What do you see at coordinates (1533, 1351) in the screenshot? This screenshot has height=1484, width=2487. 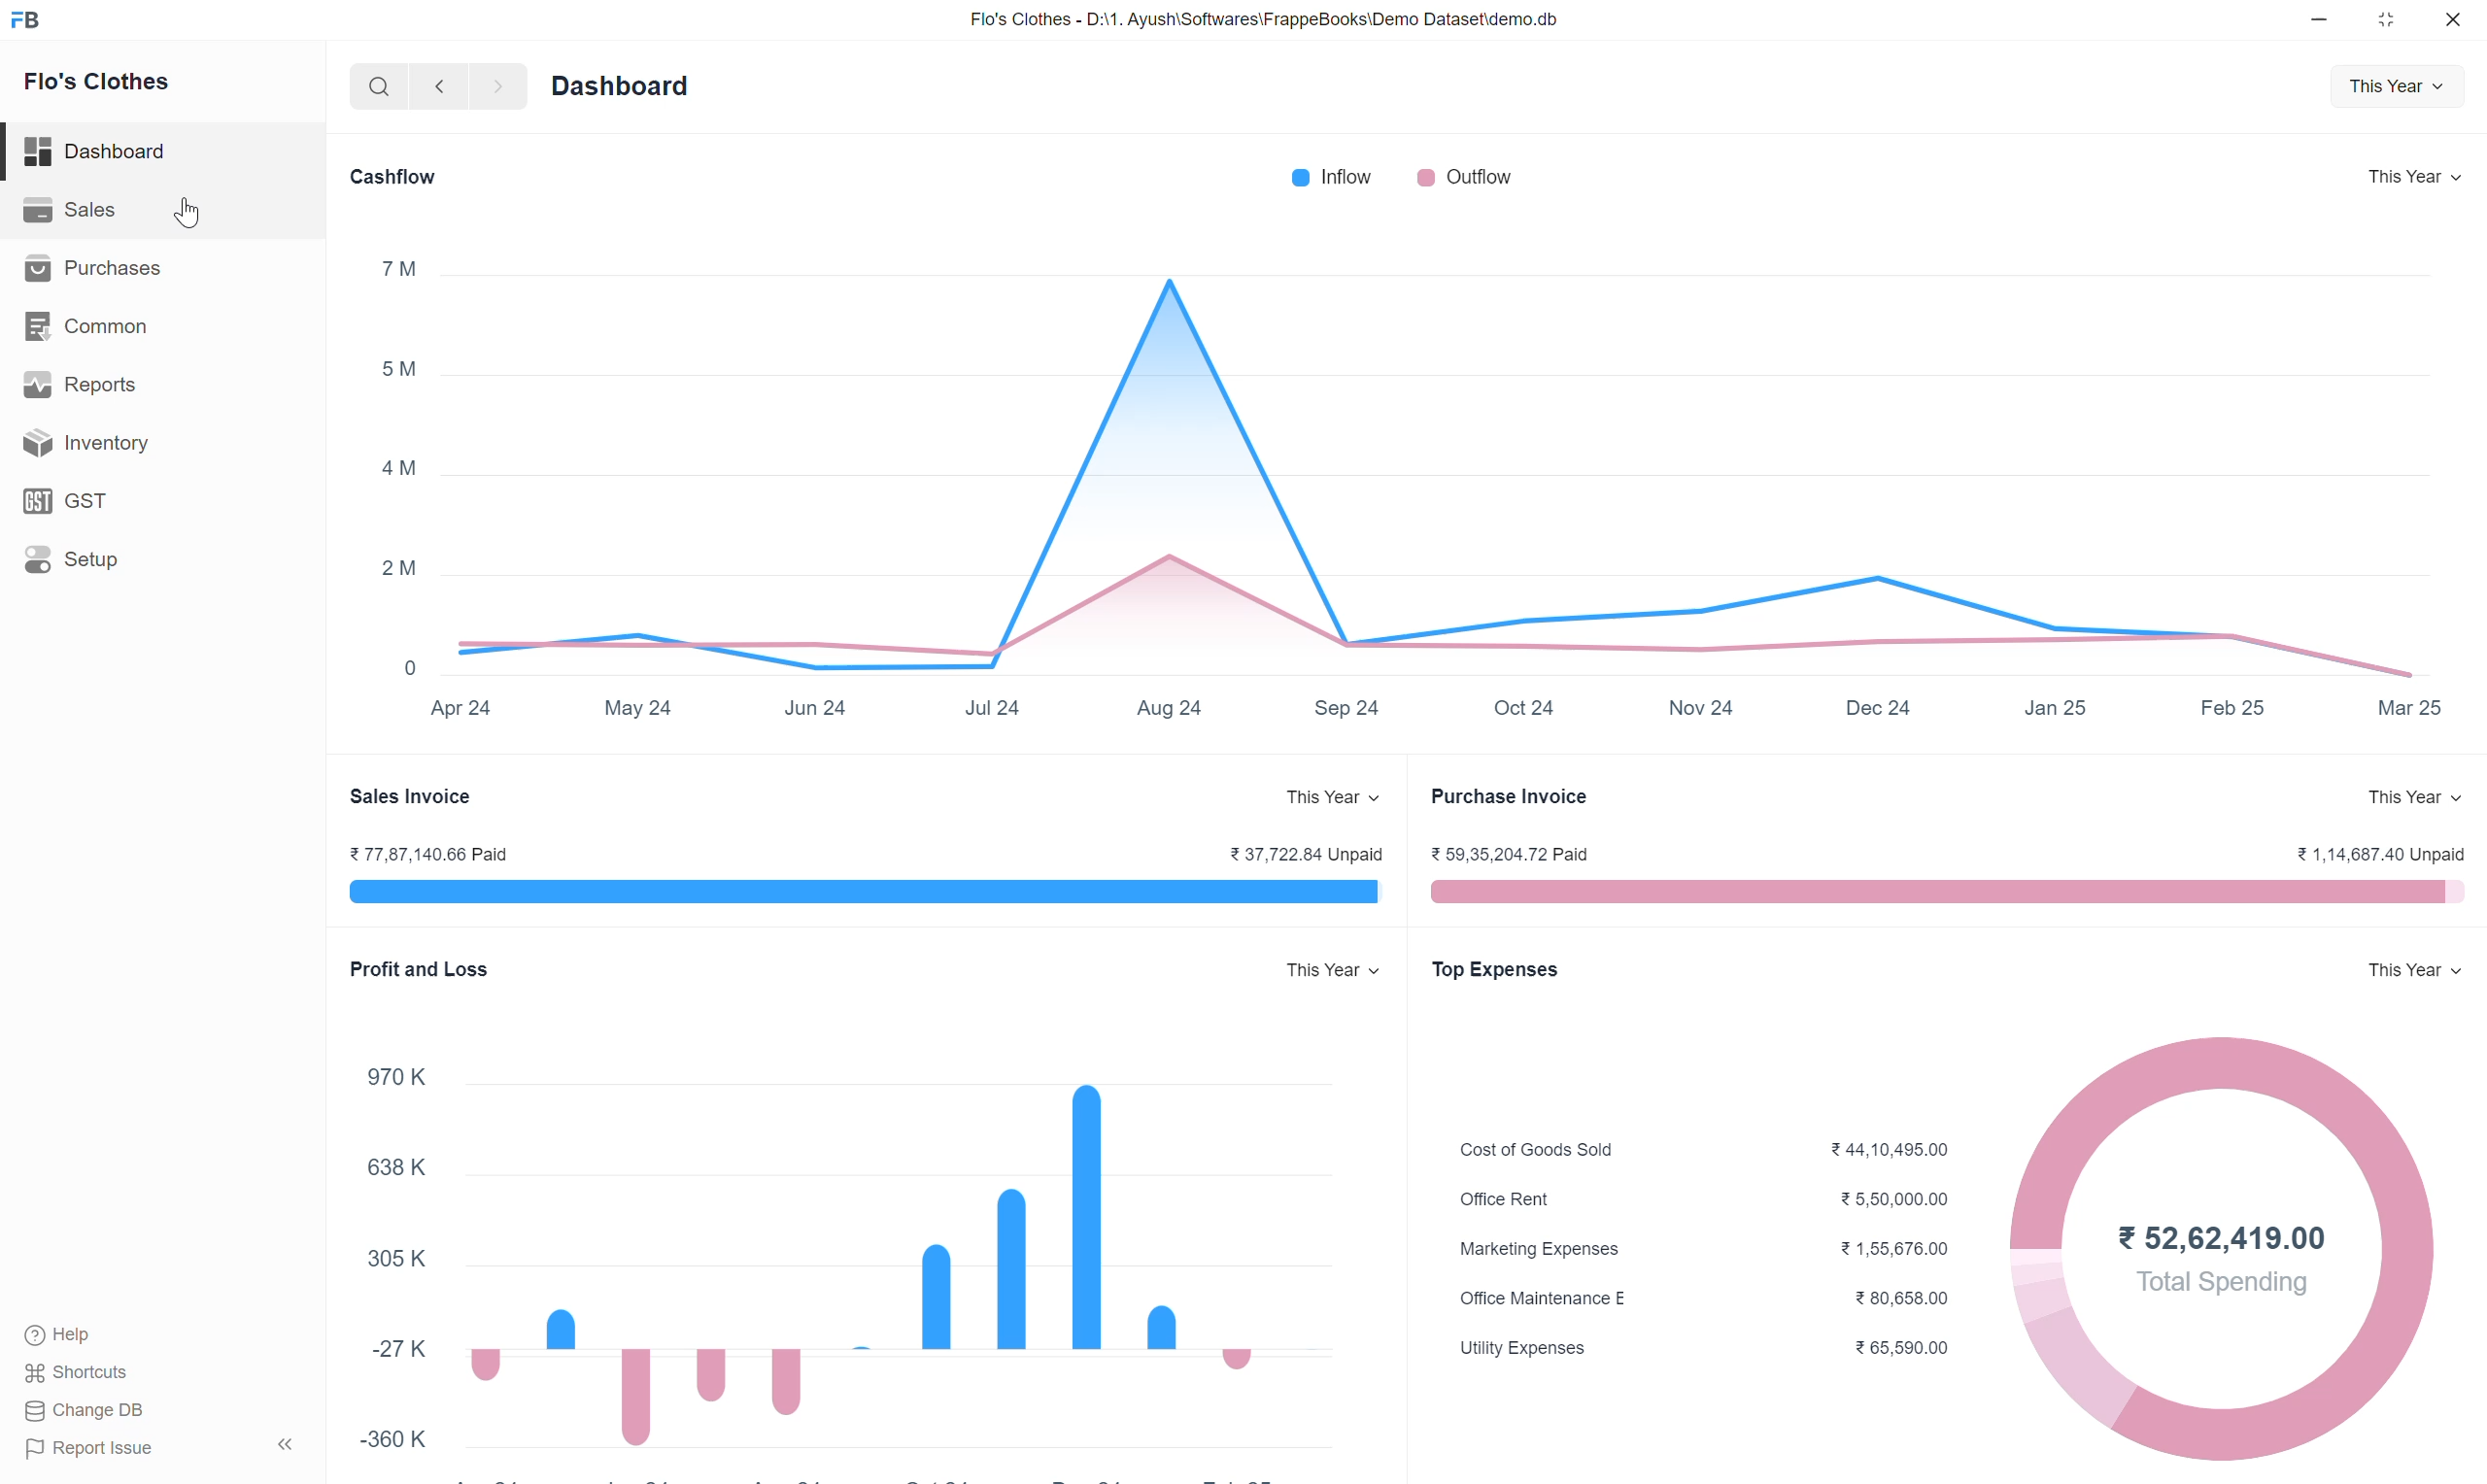 I see `Utility Expenses` at bounding box center [1533, 1351].